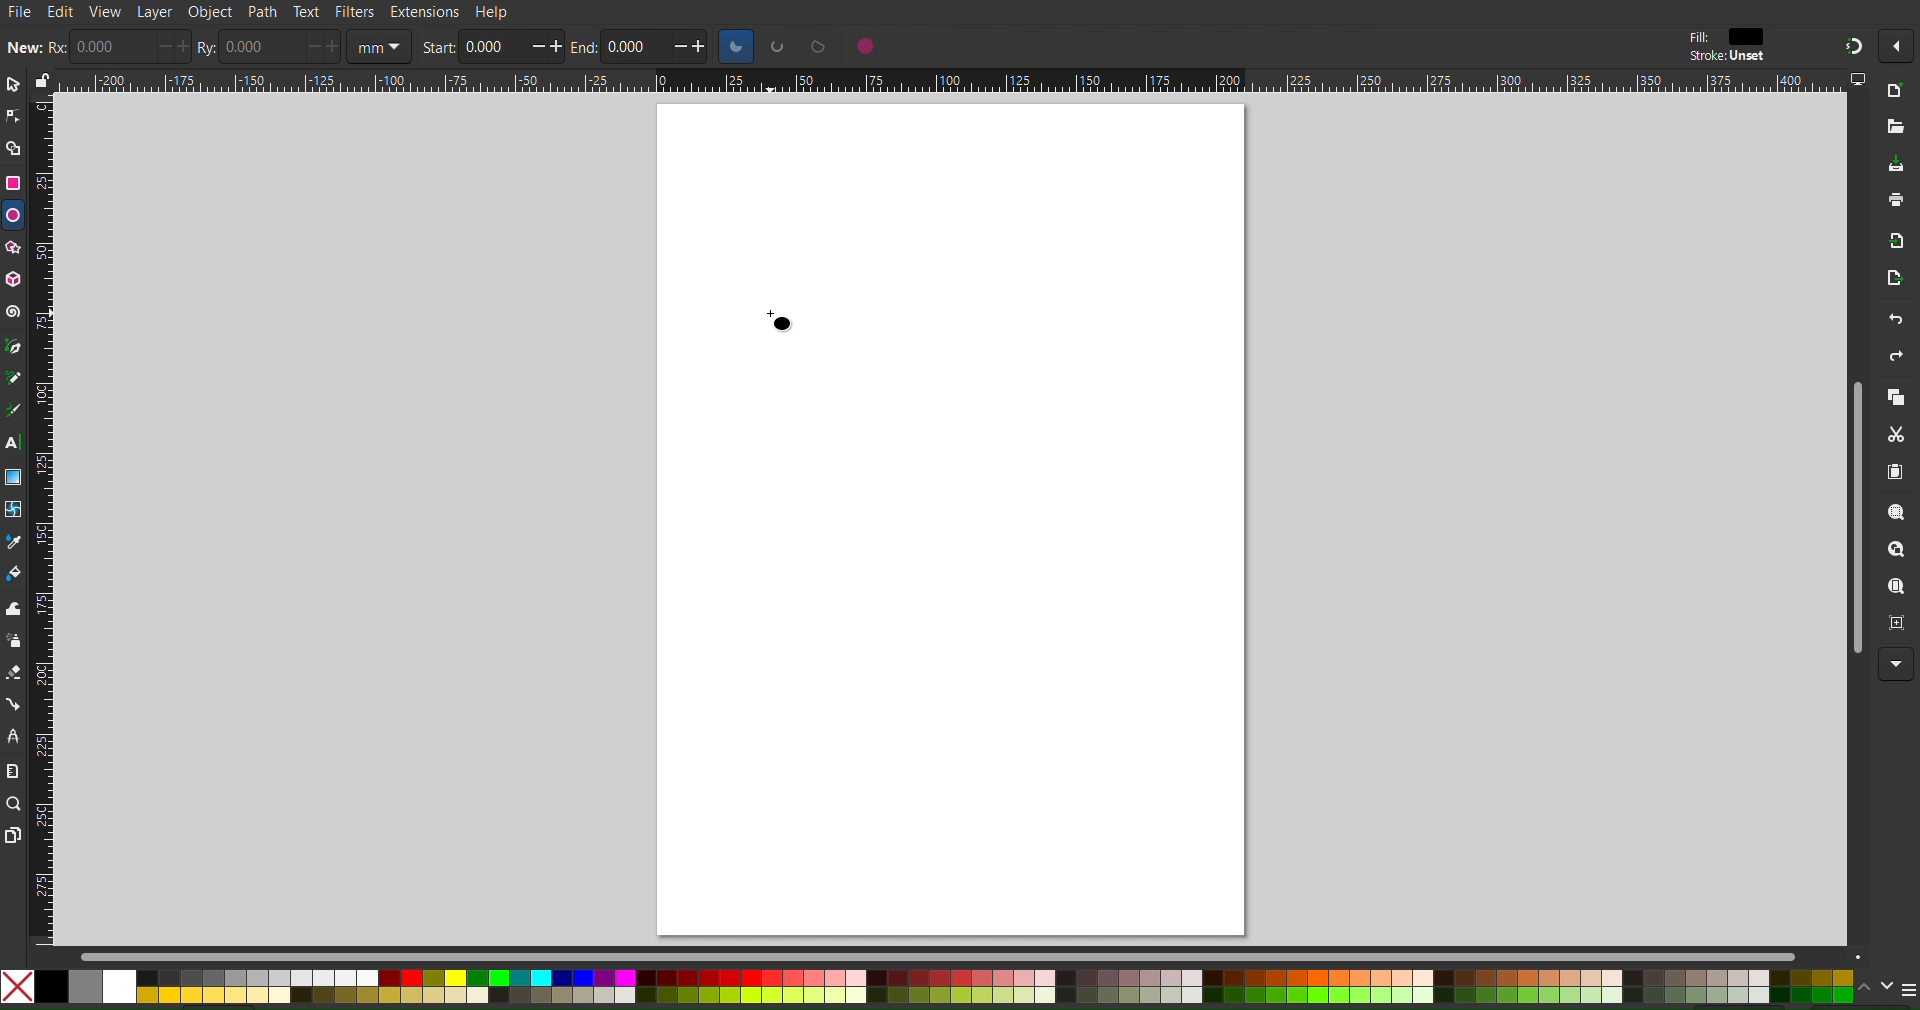 Image resolution: width=1920 pixels, height=1010 pixels. I want to click on Pages, so click(13, 832).